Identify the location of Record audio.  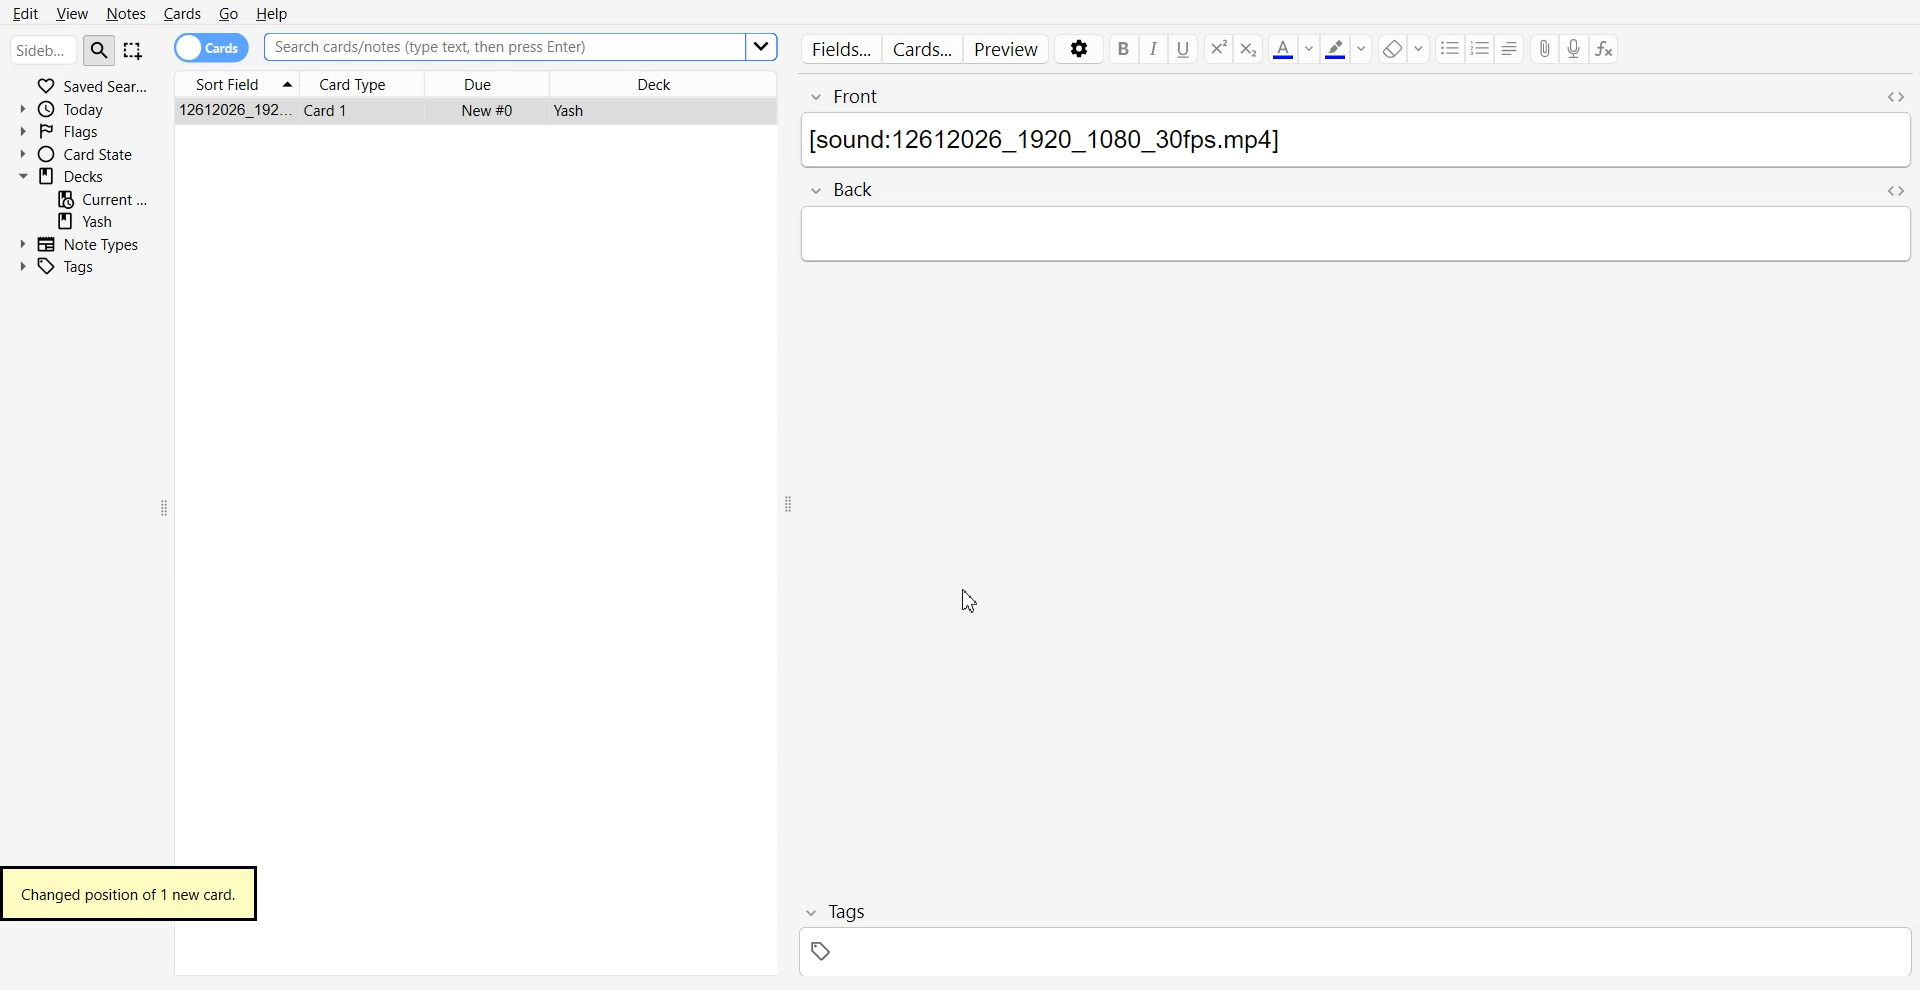
(1575, 49).